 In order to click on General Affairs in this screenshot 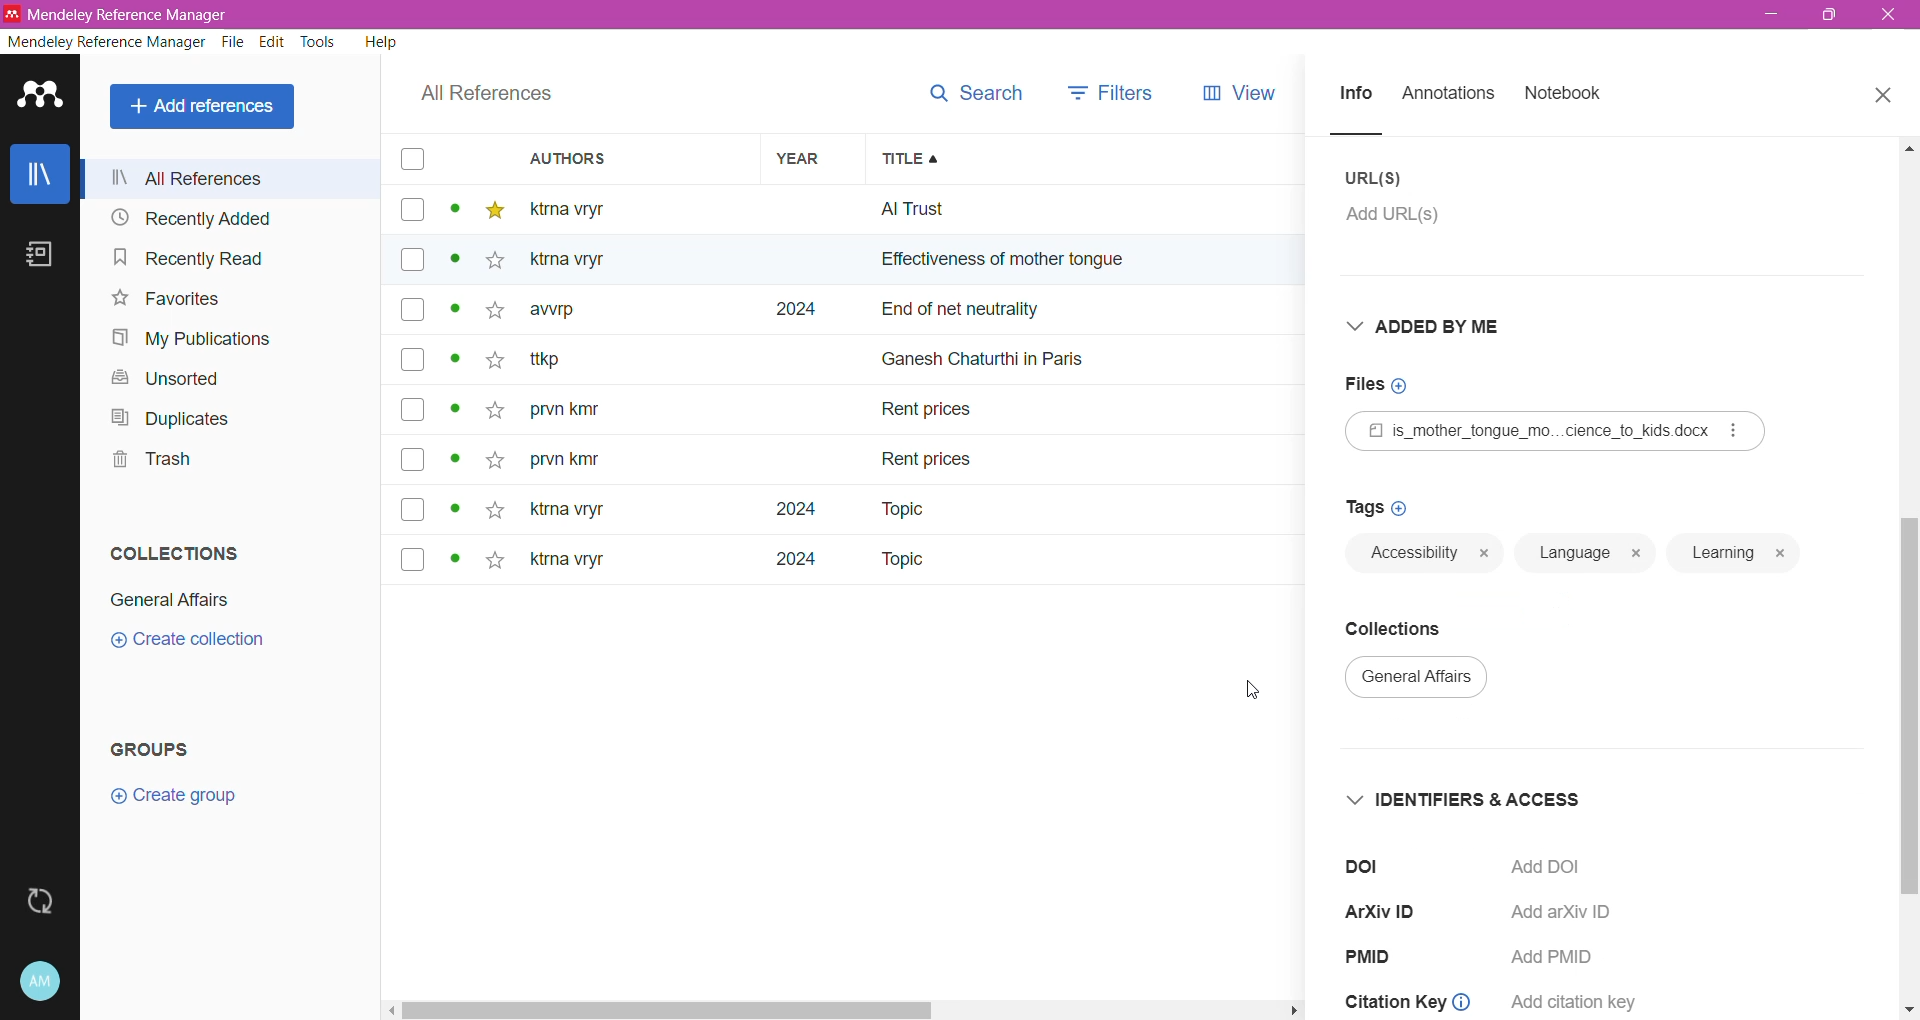, I will do `click(170, 600)`.